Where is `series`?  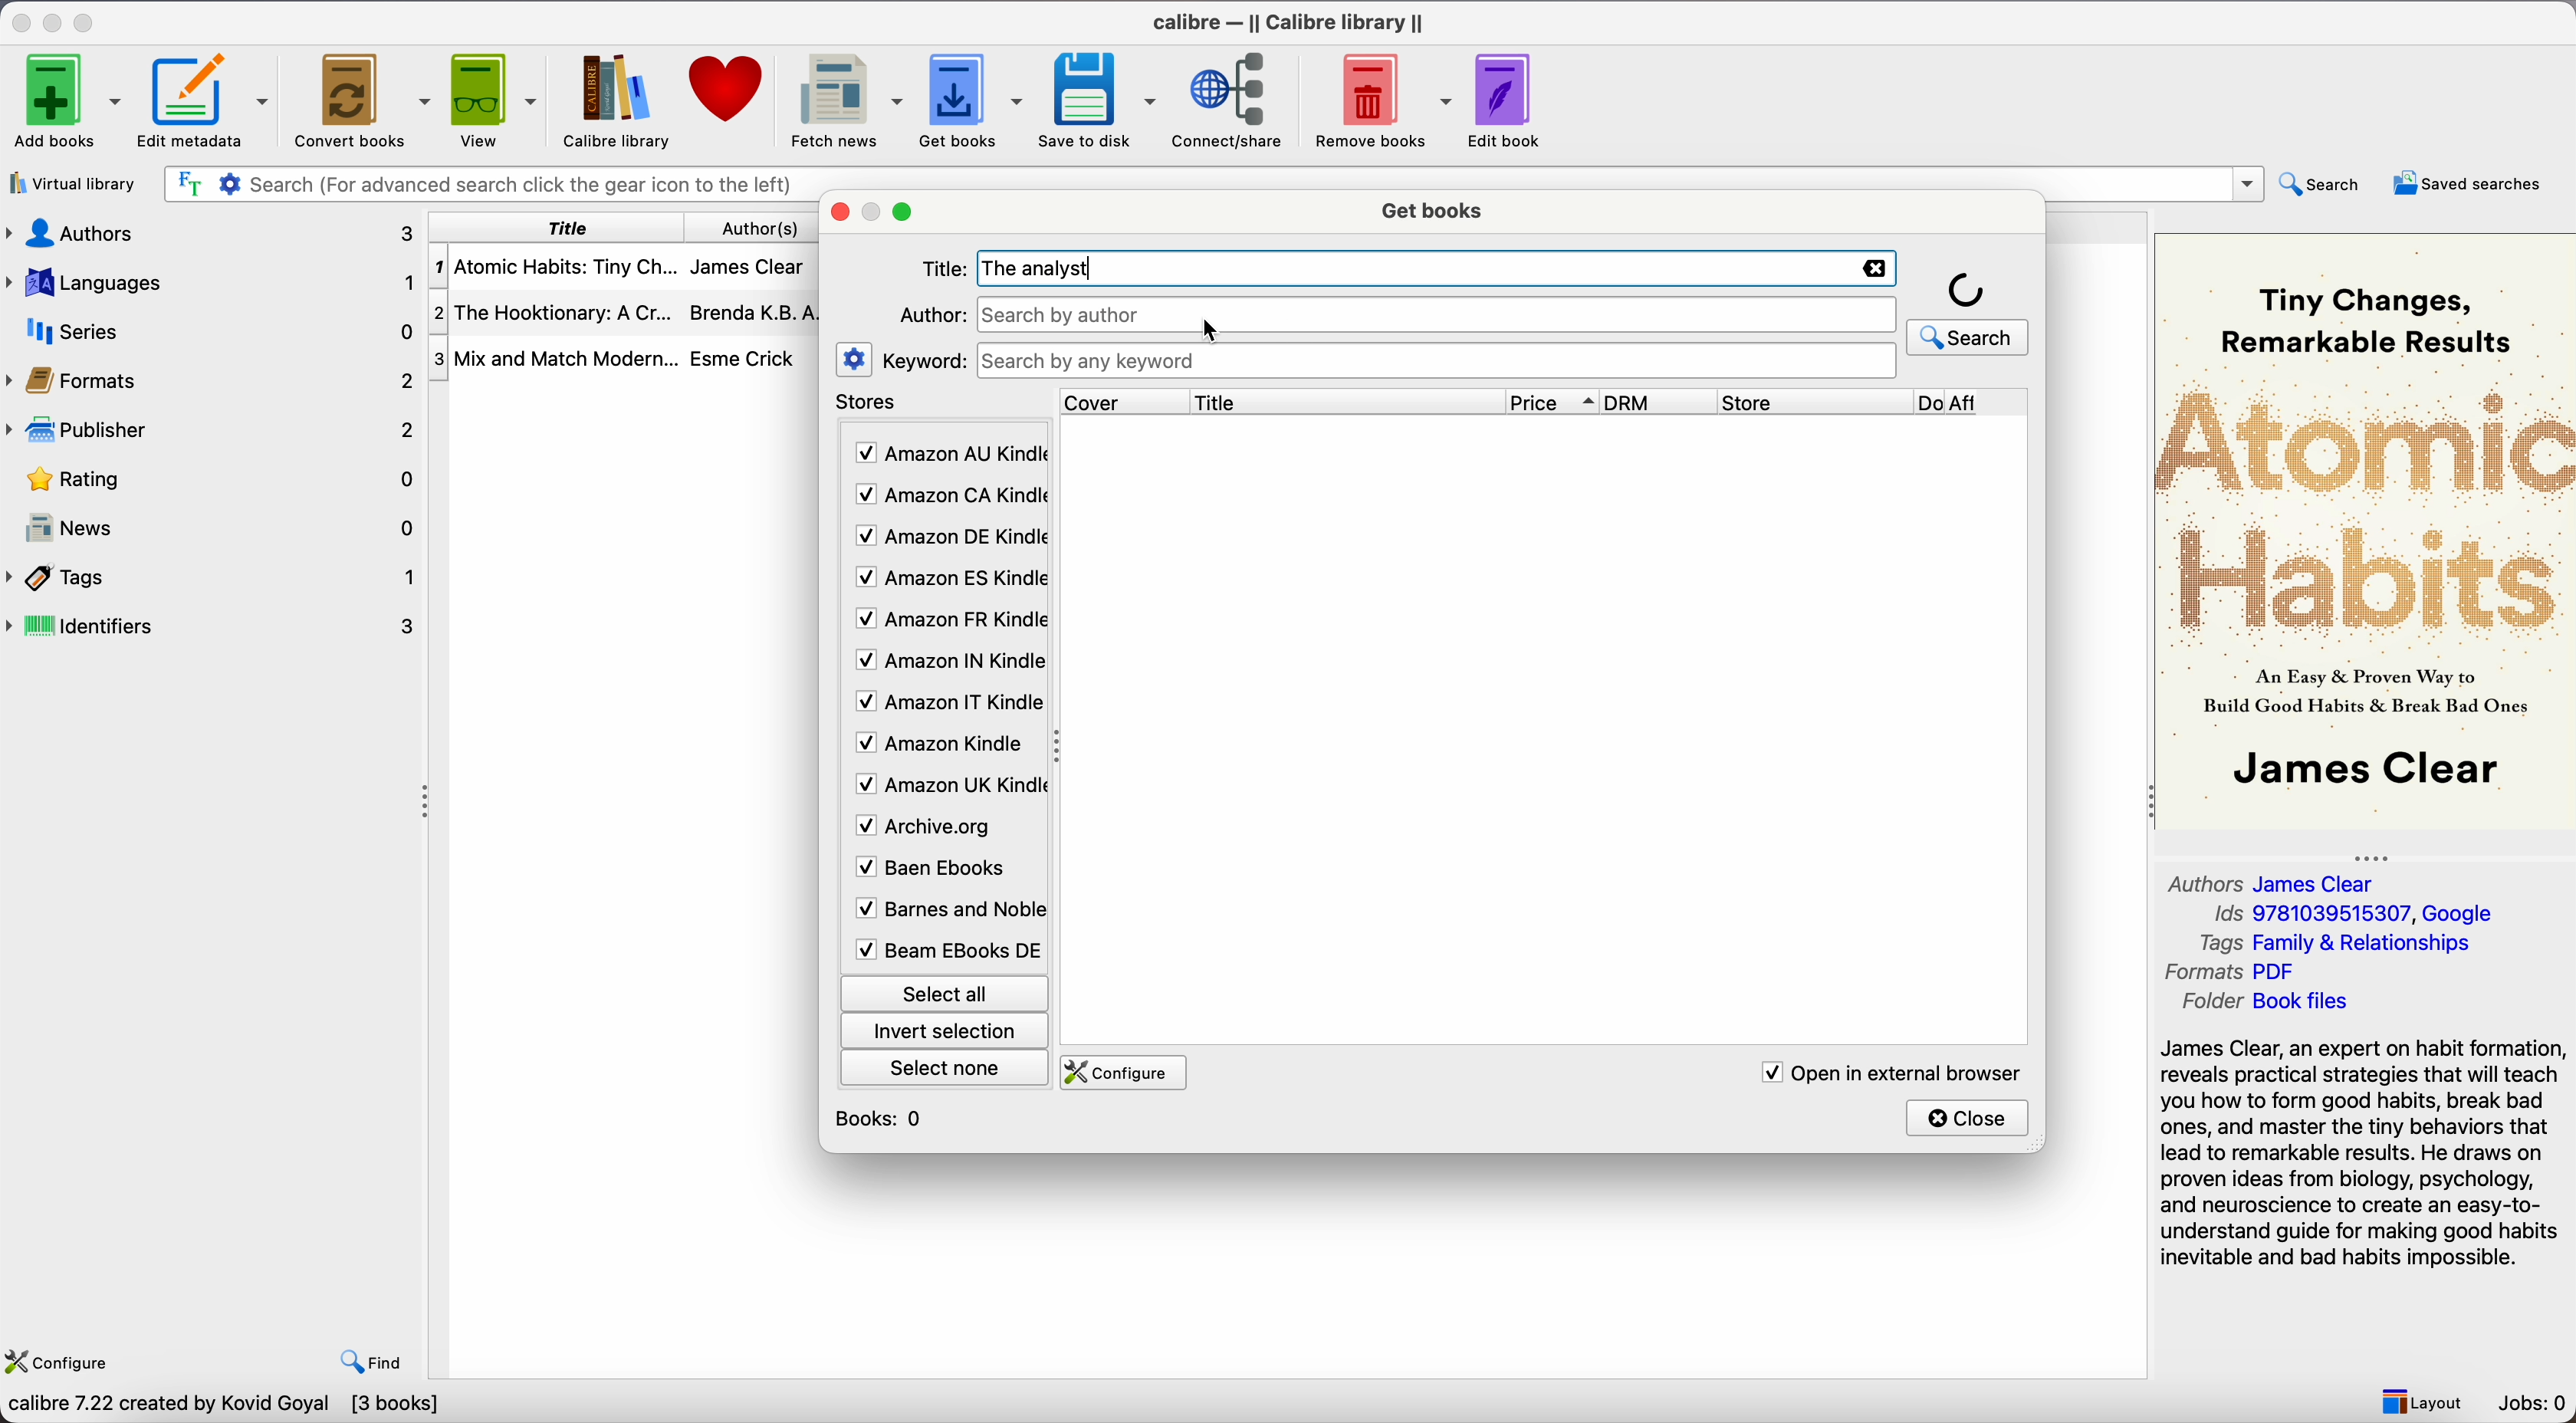 series is located at coordinates (211, 332).